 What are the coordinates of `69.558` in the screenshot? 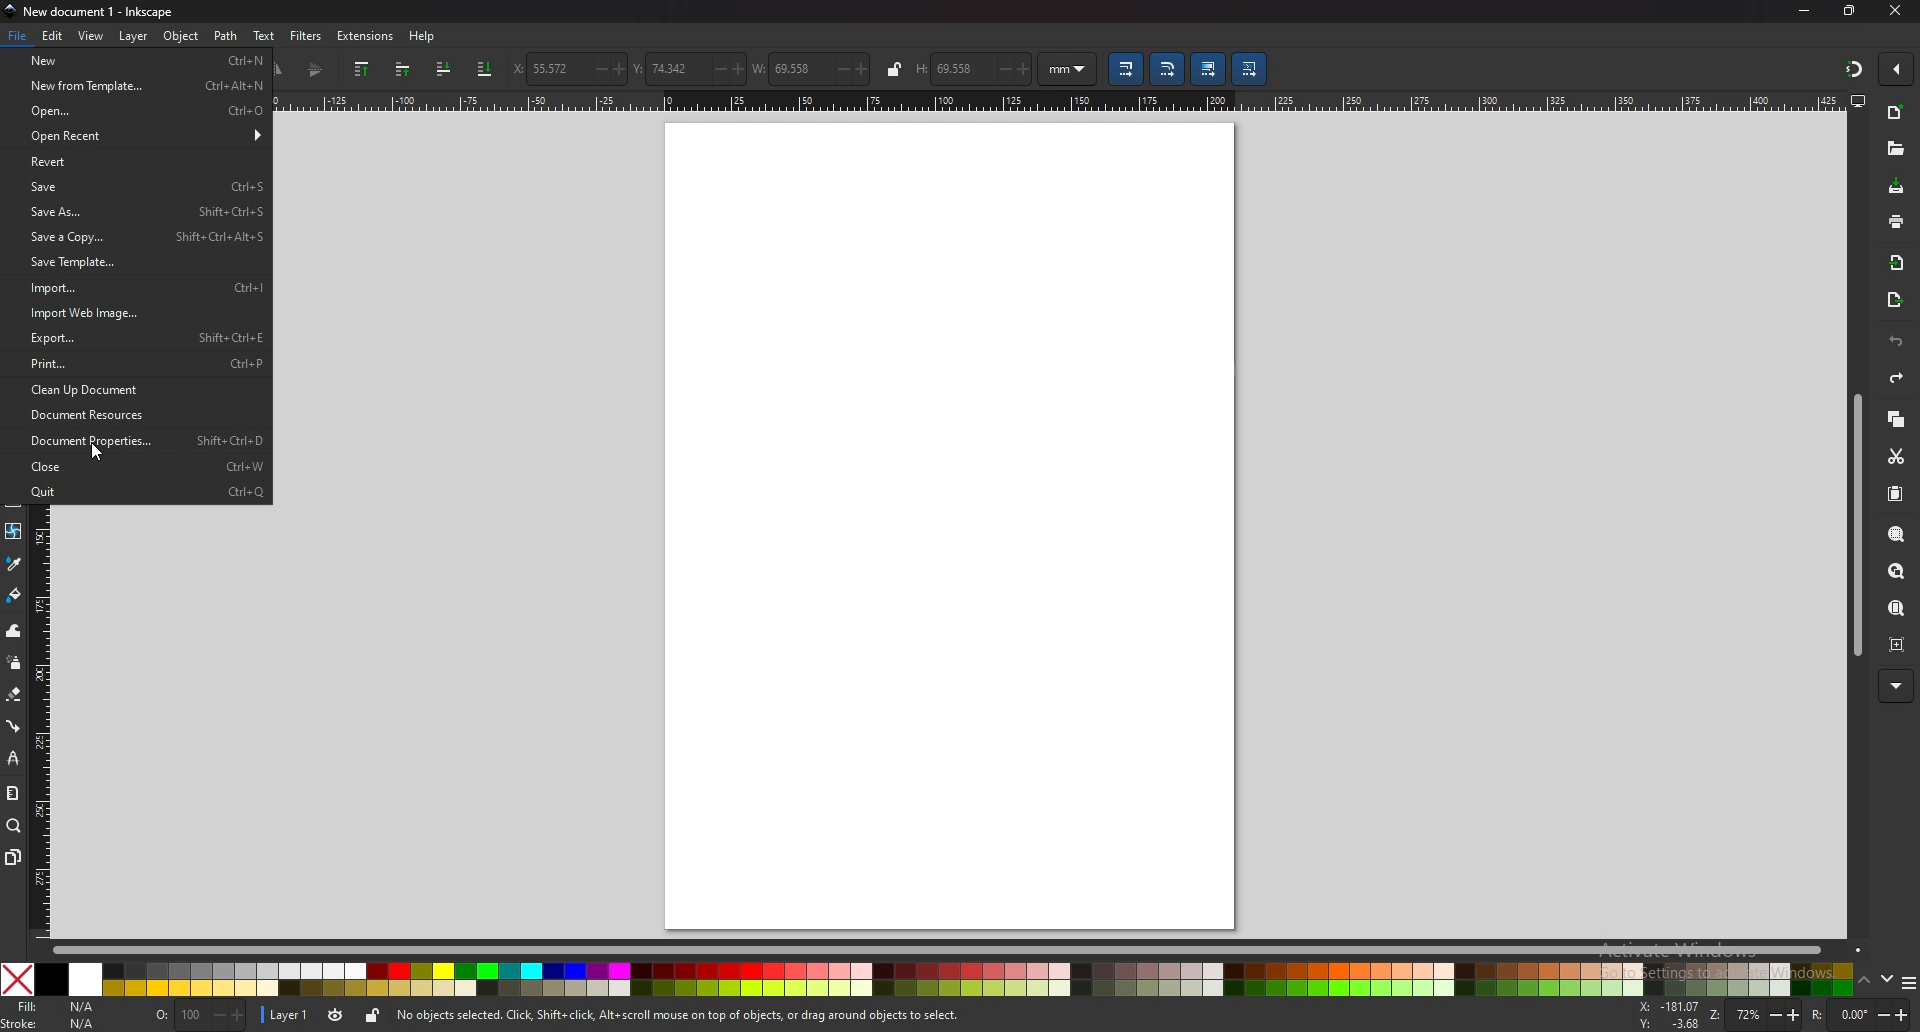 It's located at (960, 70).